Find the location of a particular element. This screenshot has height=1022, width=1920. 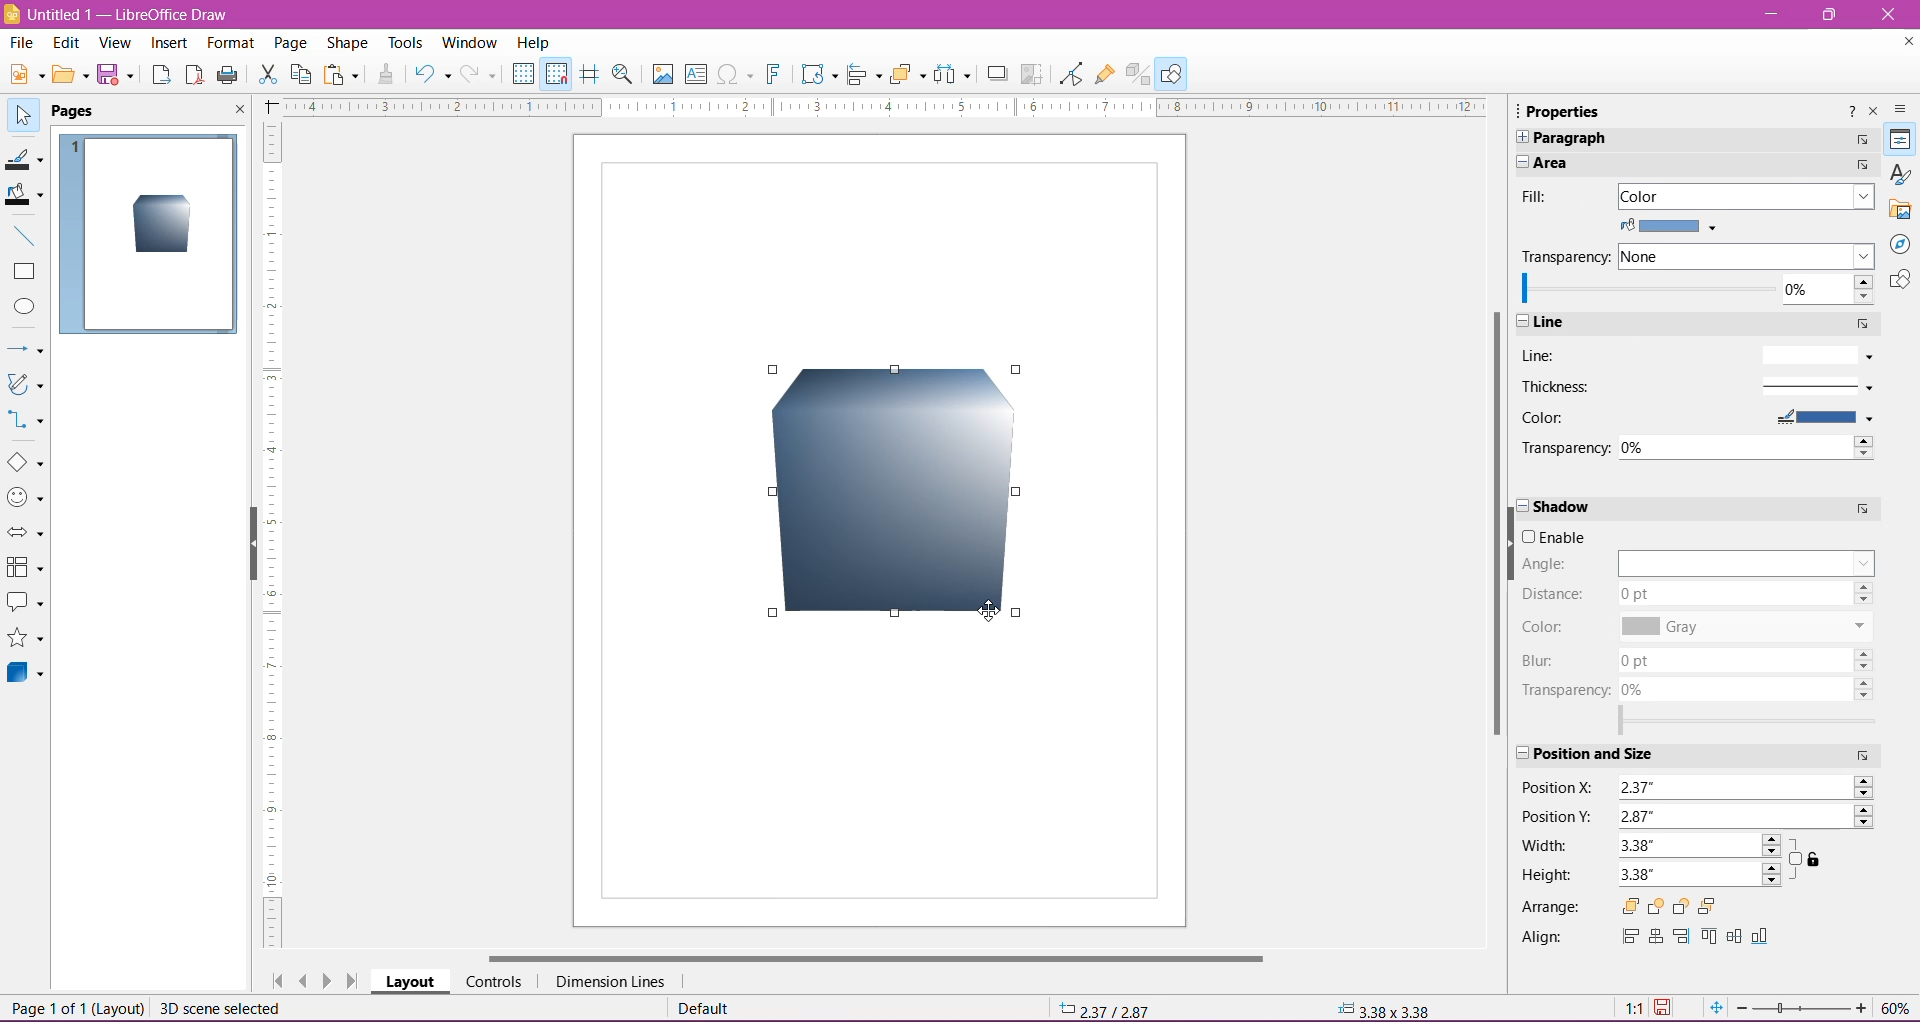

Enter the value for horizontal position is located at coordinates (1746, 788).